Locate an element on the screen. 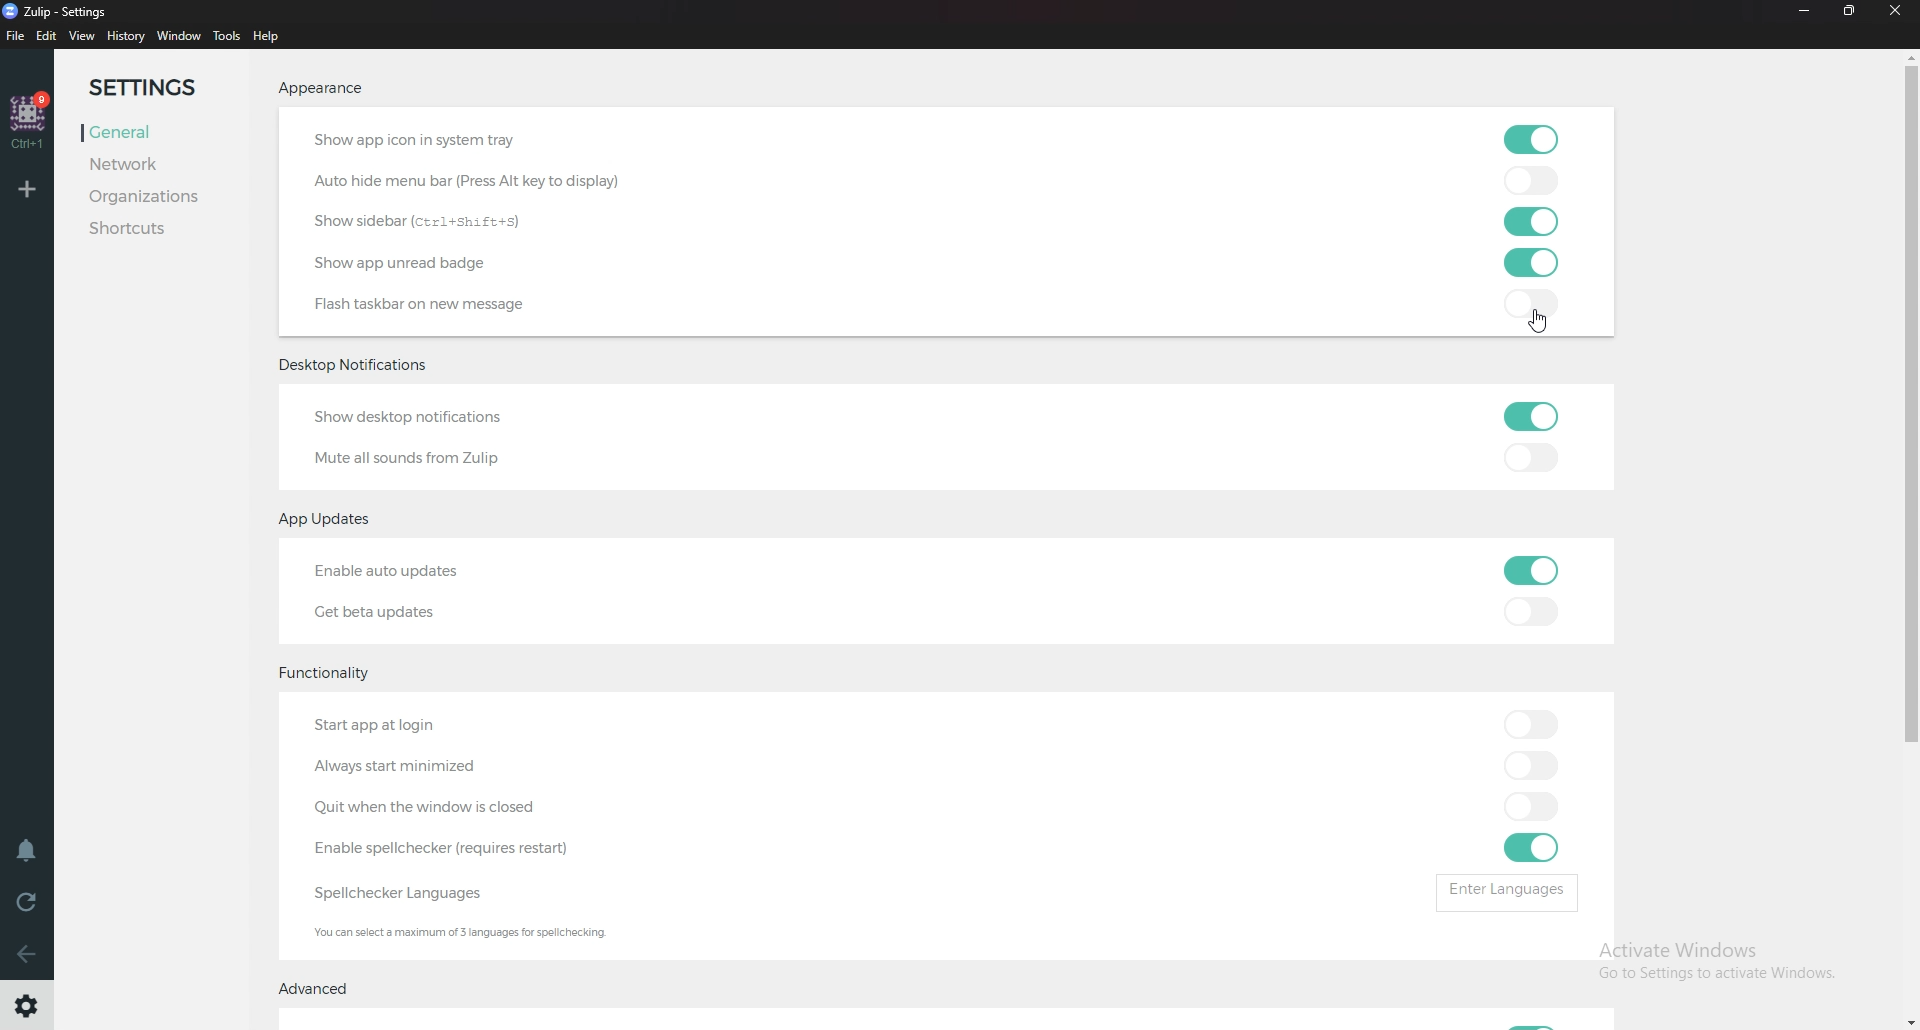 The height and width of the screenshot is (1030, 1920). File is located at coordinates (16, 37).